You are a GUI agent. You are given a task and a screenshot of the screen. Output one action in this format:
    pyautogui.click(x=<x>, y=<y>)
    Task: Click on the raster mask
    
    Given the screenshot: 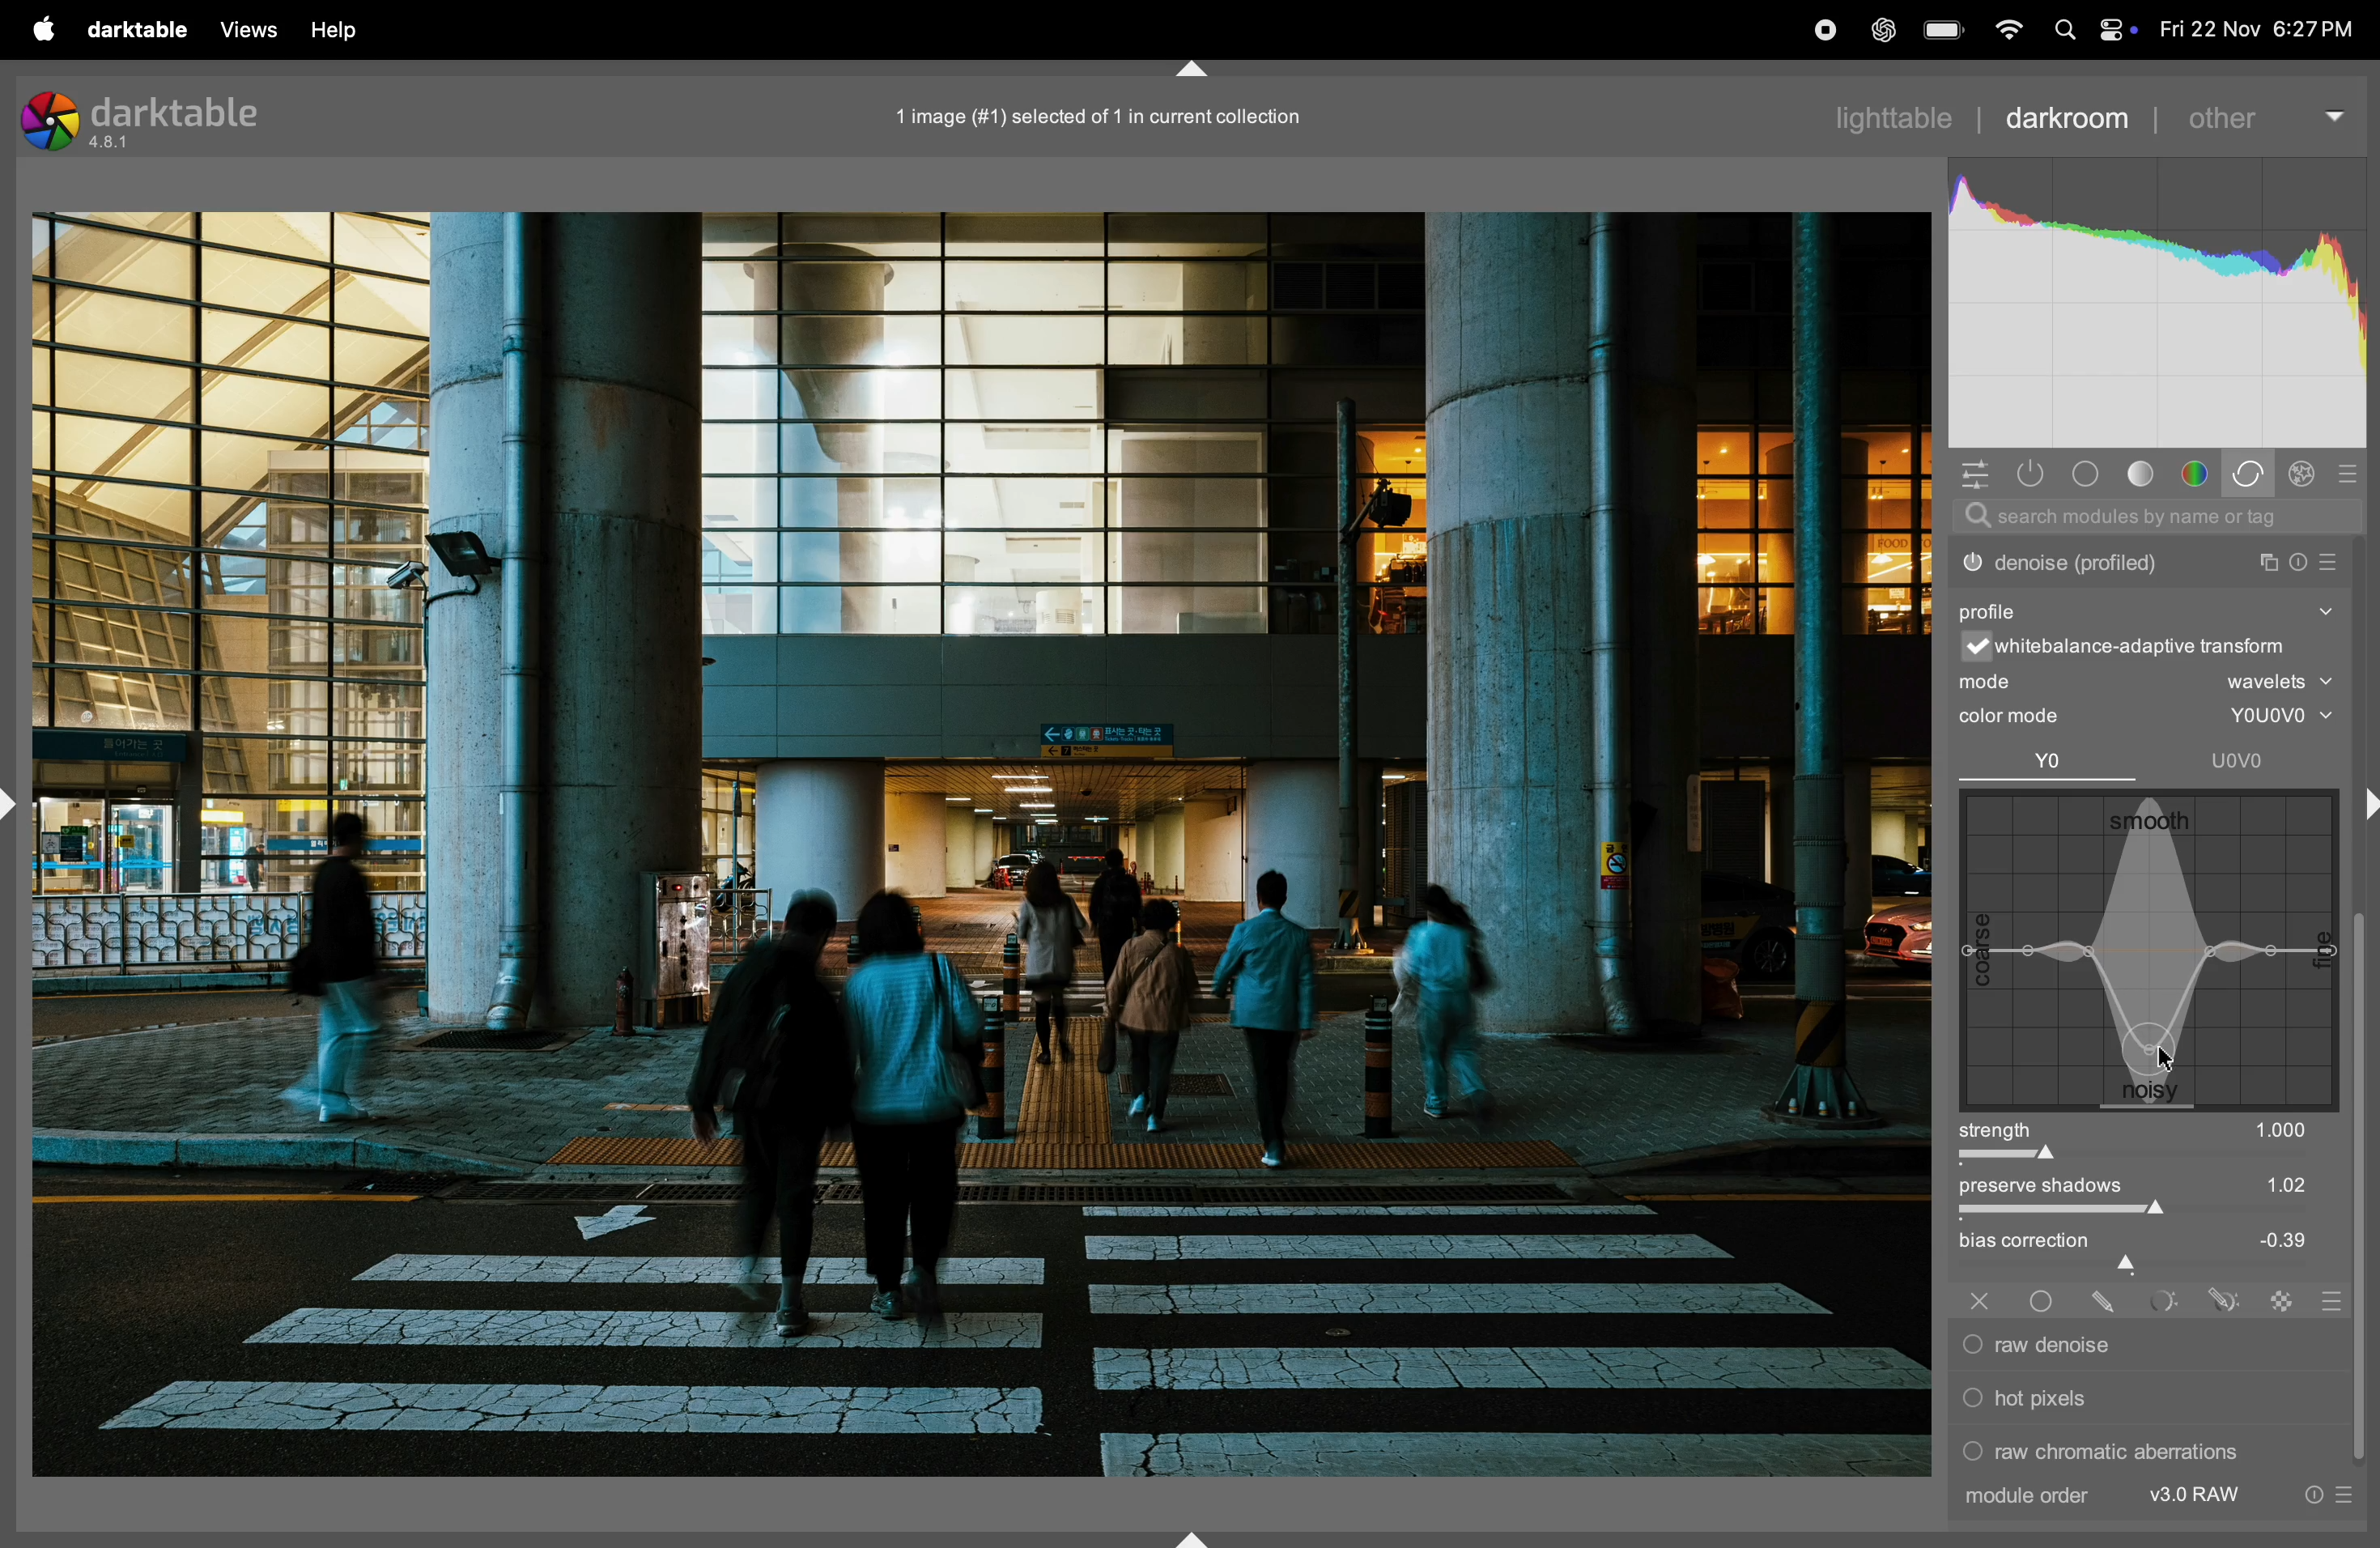 What is the action you would take?
    pyautogui.click(x=2286, y=1300)
    